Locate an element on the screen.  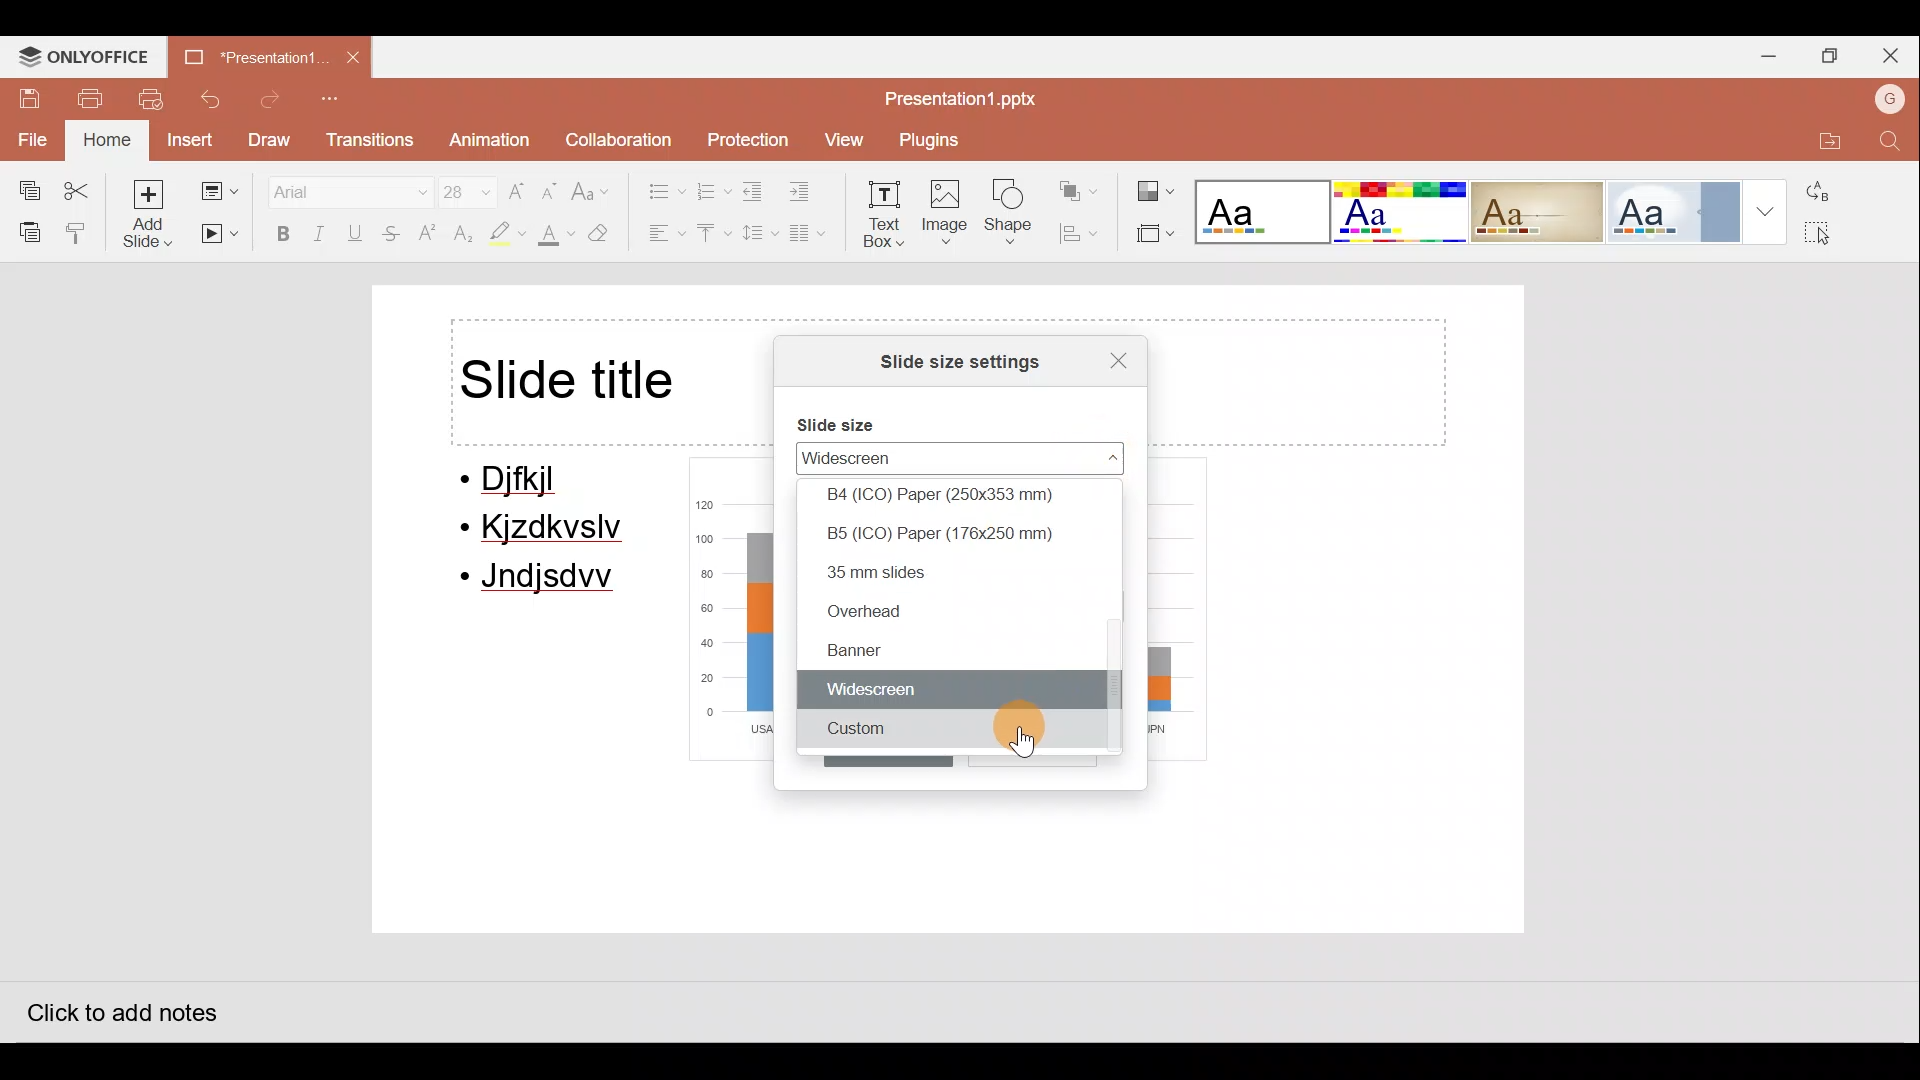
Slide size settings is located at coordinates (946, 360).